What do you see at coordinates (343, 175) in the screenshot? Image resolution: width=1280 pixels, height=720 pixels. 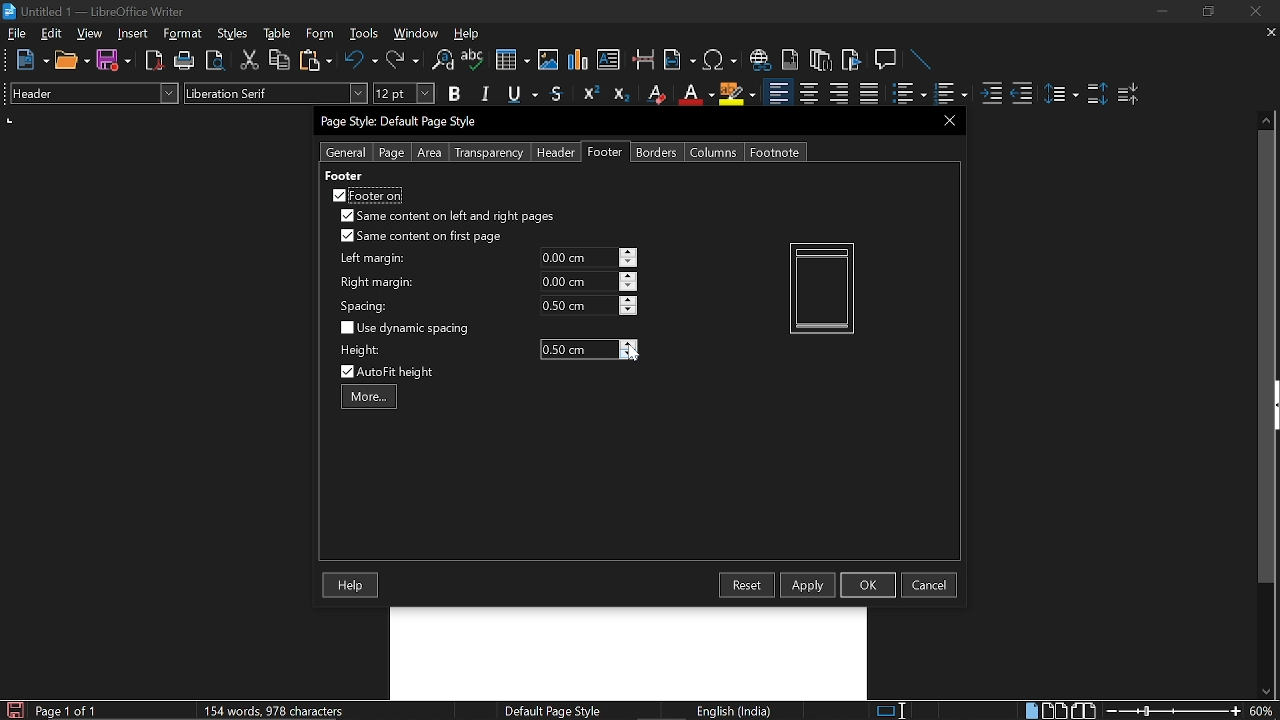 I see `footer` at bounding box center [343, 175].